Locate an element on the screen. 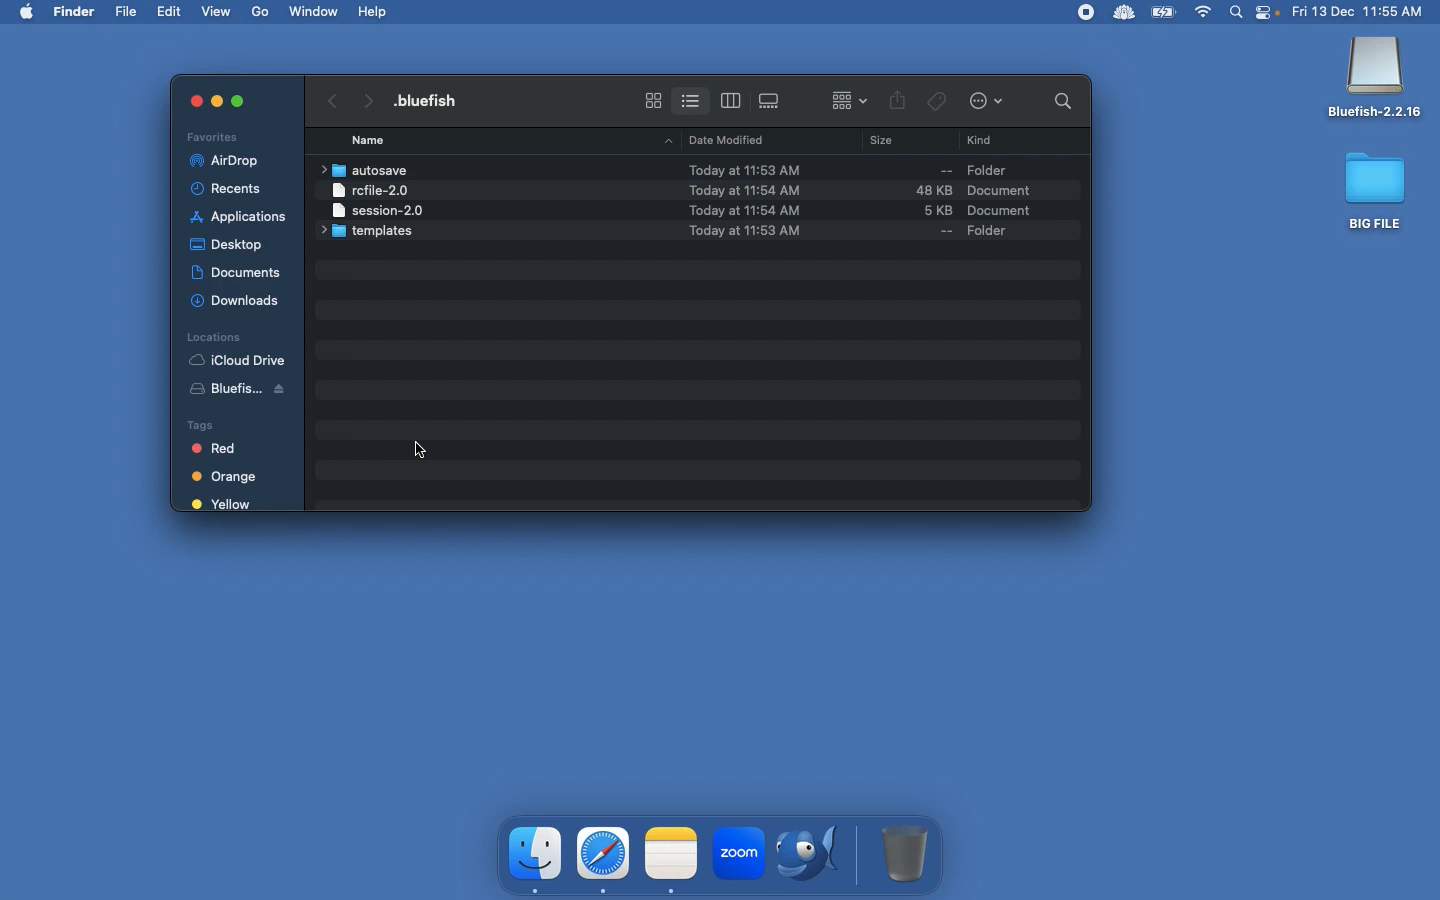 The width and height of the screenshot is (1440, 900). Name is located at coordinates (434, 100).